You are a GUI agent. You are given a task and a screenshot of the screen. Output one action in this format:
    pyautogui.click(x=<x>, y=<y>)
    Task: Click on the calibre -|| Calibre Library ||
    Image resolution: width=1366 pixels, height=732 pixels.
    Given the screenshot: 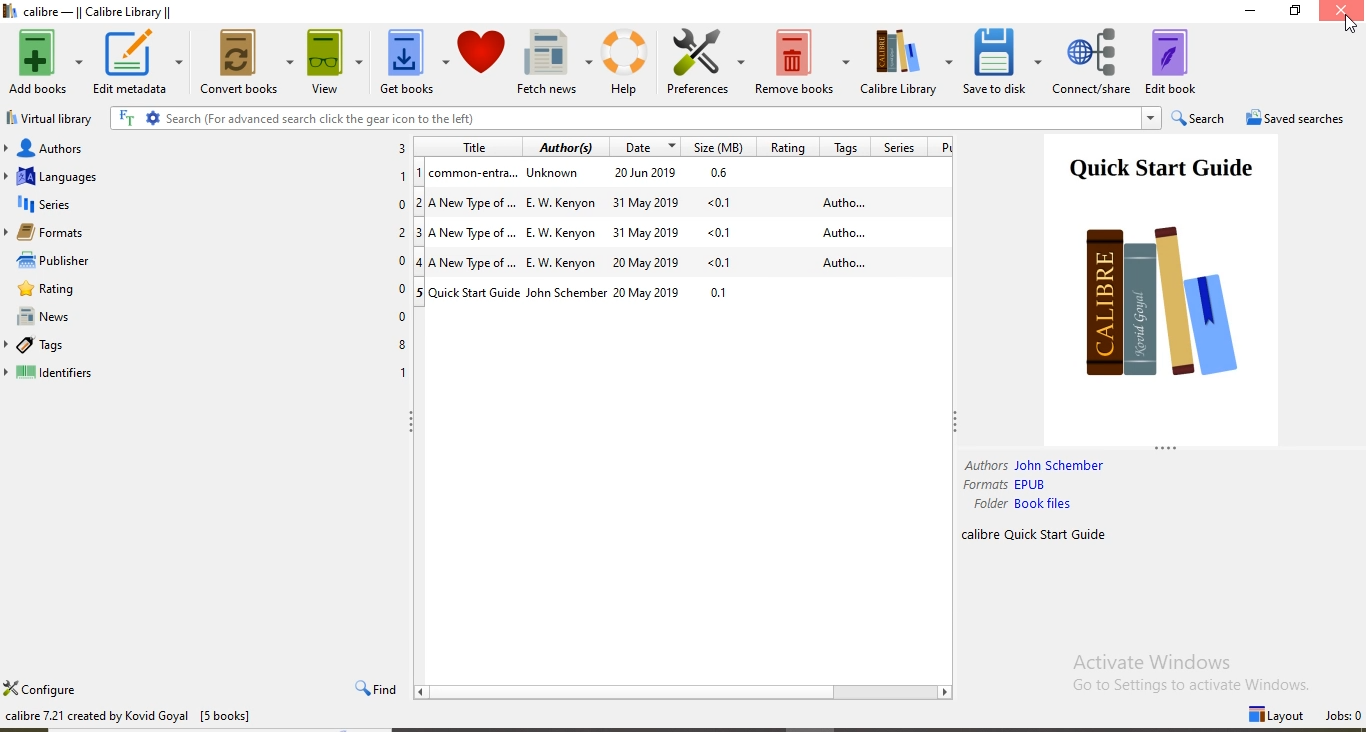 What is the action you would take?
    pyautogui.click(x=106, y=11)
    